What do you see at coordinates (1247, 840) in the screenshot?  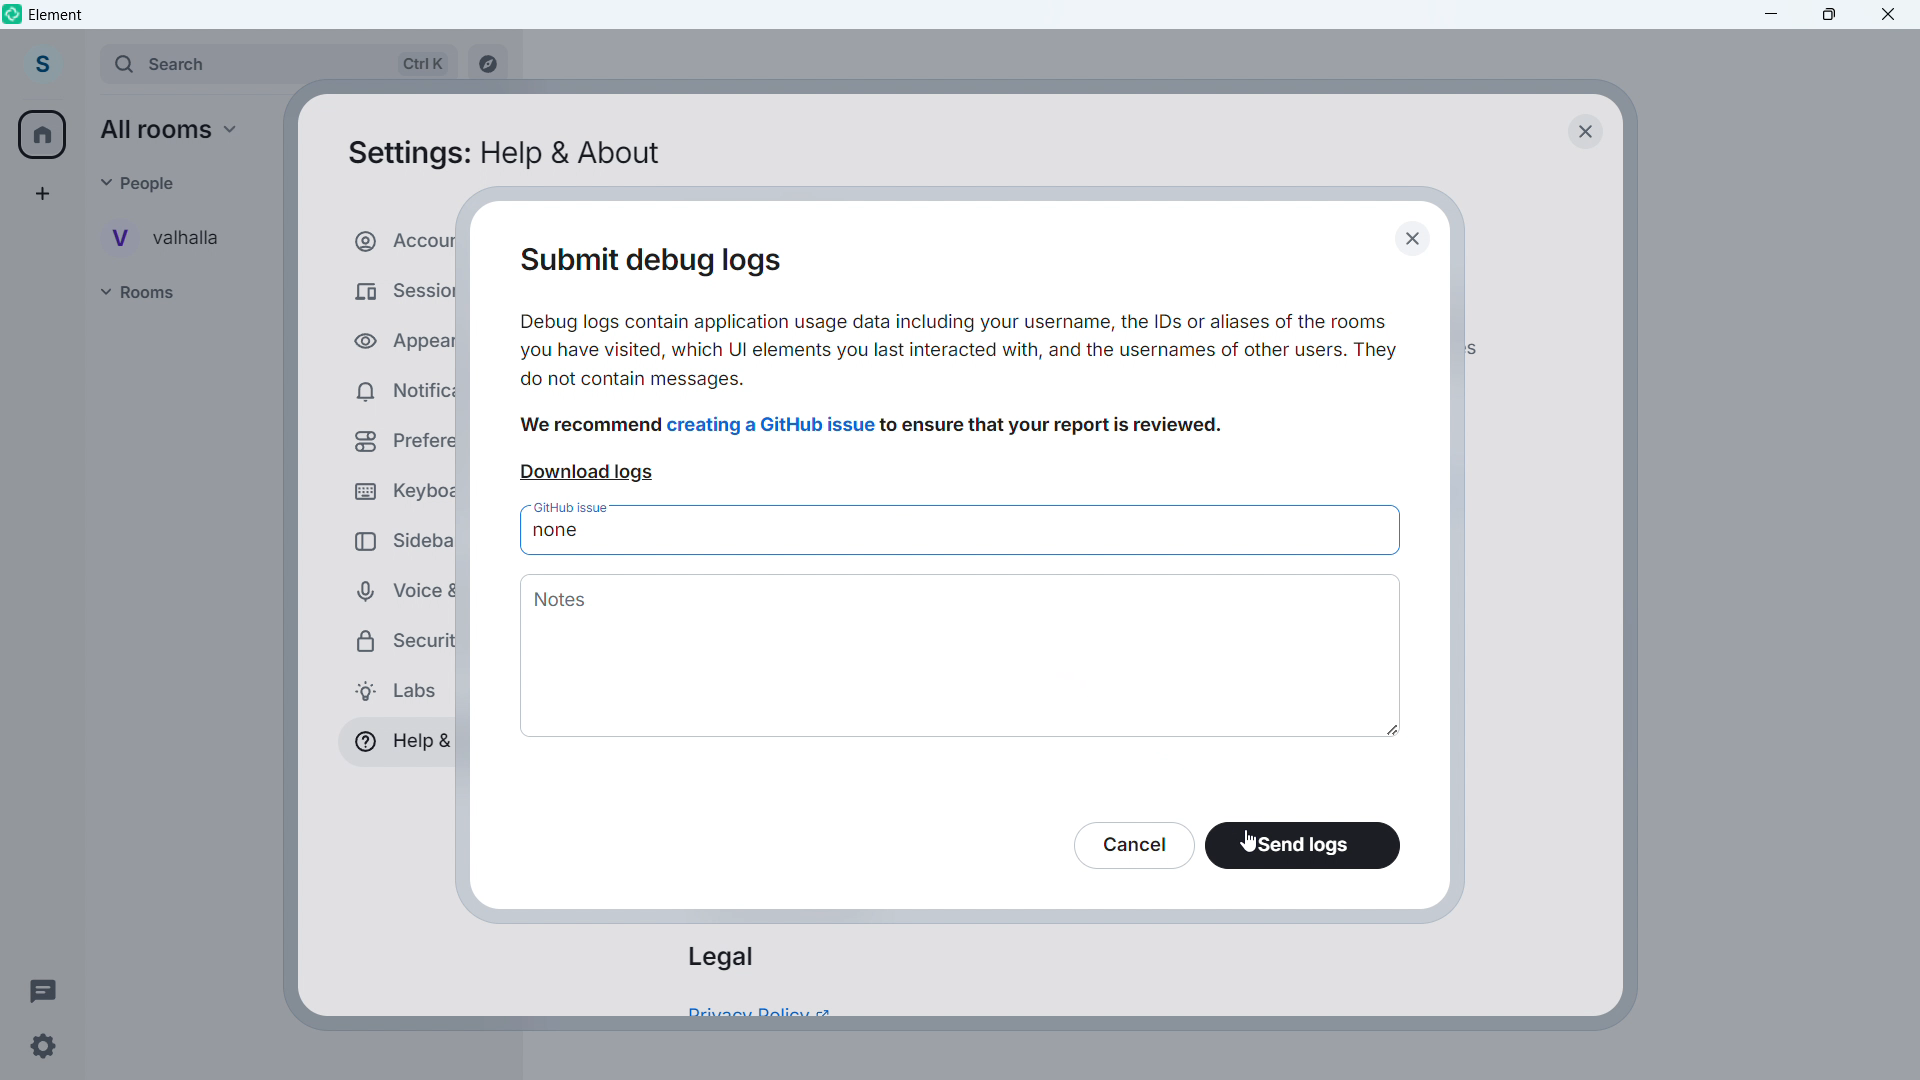 I see `cursor` at bounding box center [1247, 840].